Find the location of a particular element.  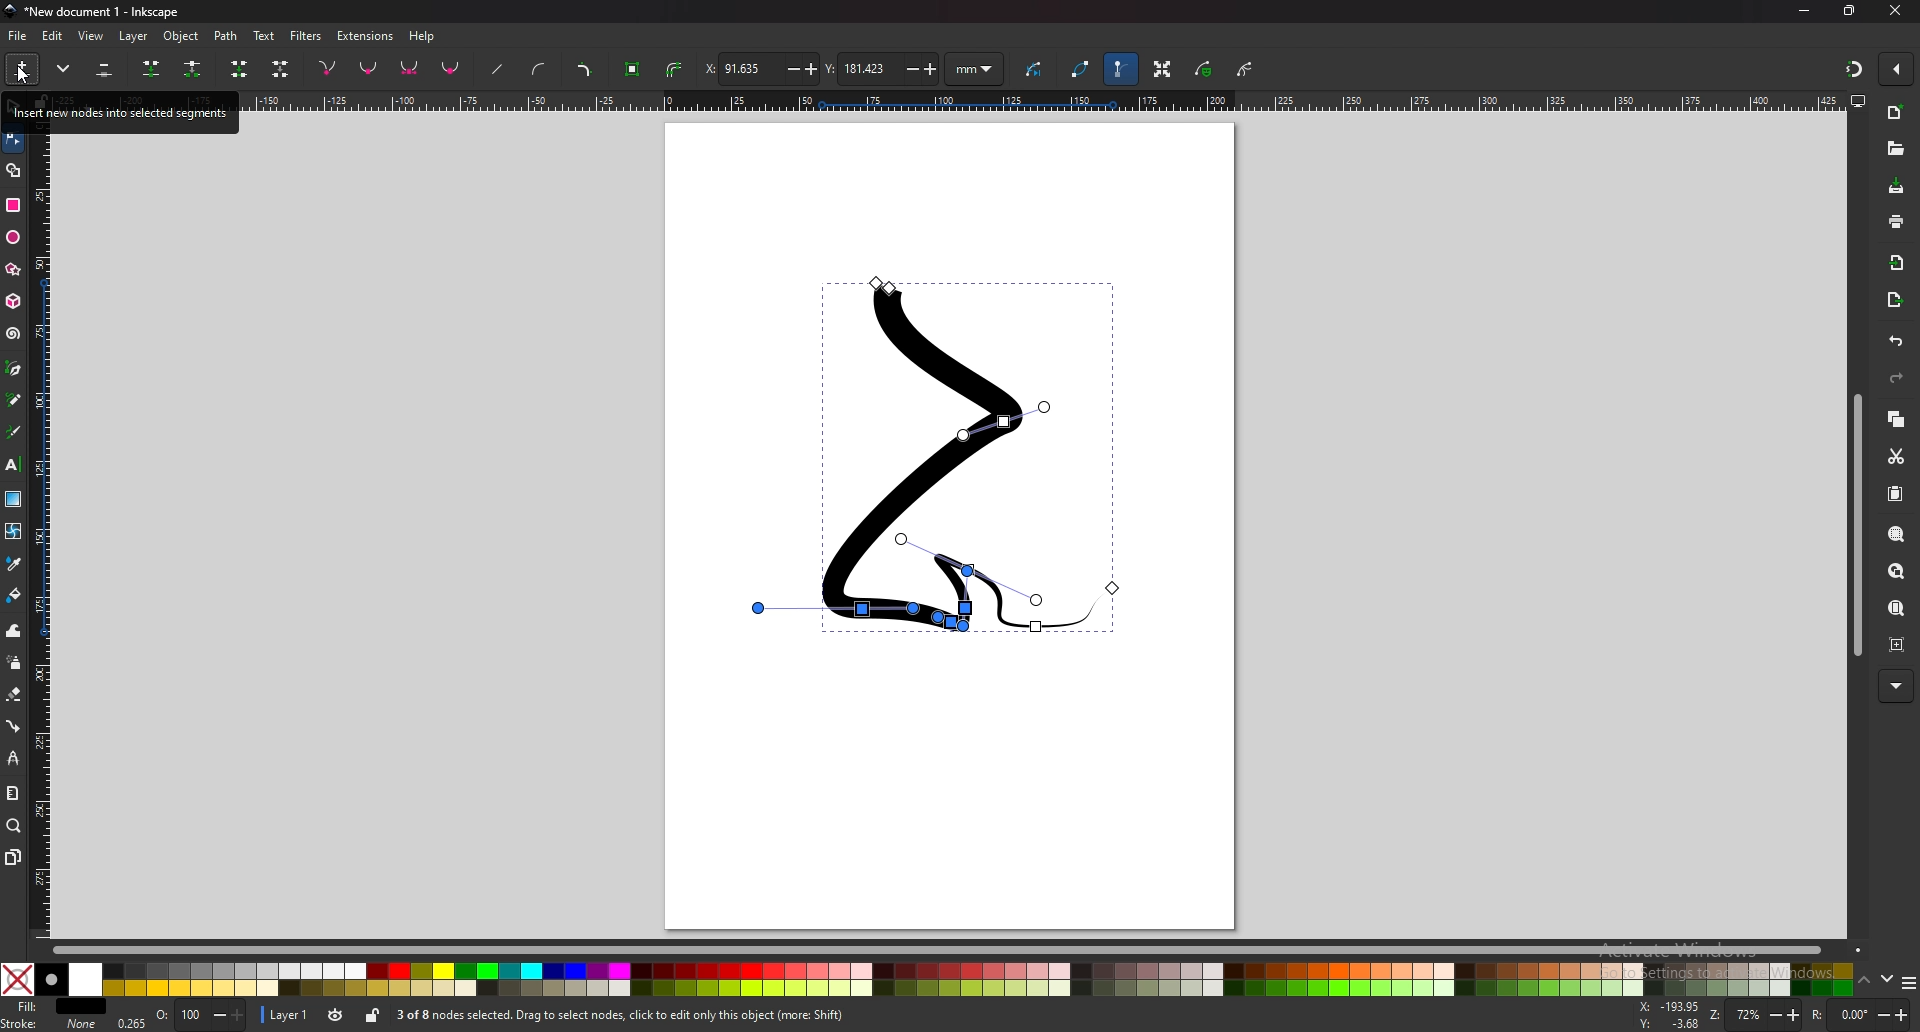

connector is located at coordinates (13, 727).